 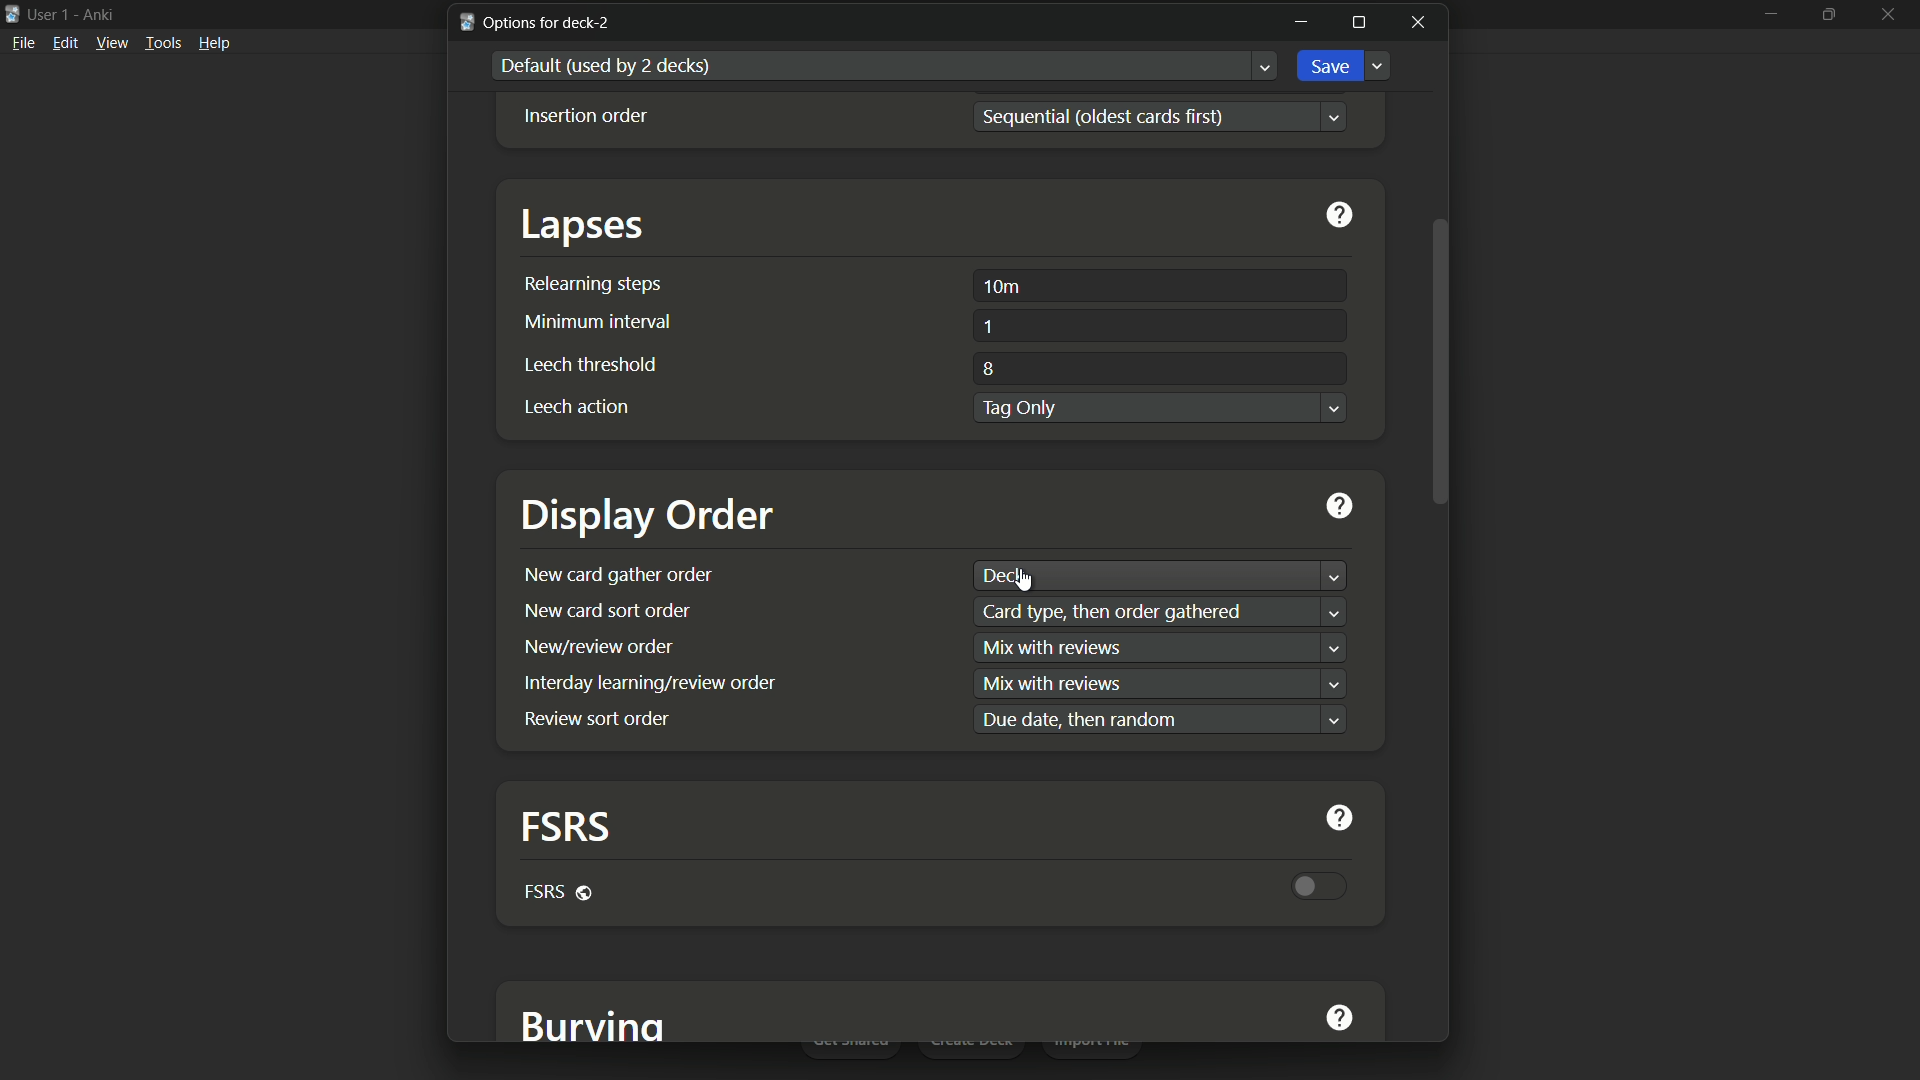 I want to click on new card gather order, so click(x=619, y=574).